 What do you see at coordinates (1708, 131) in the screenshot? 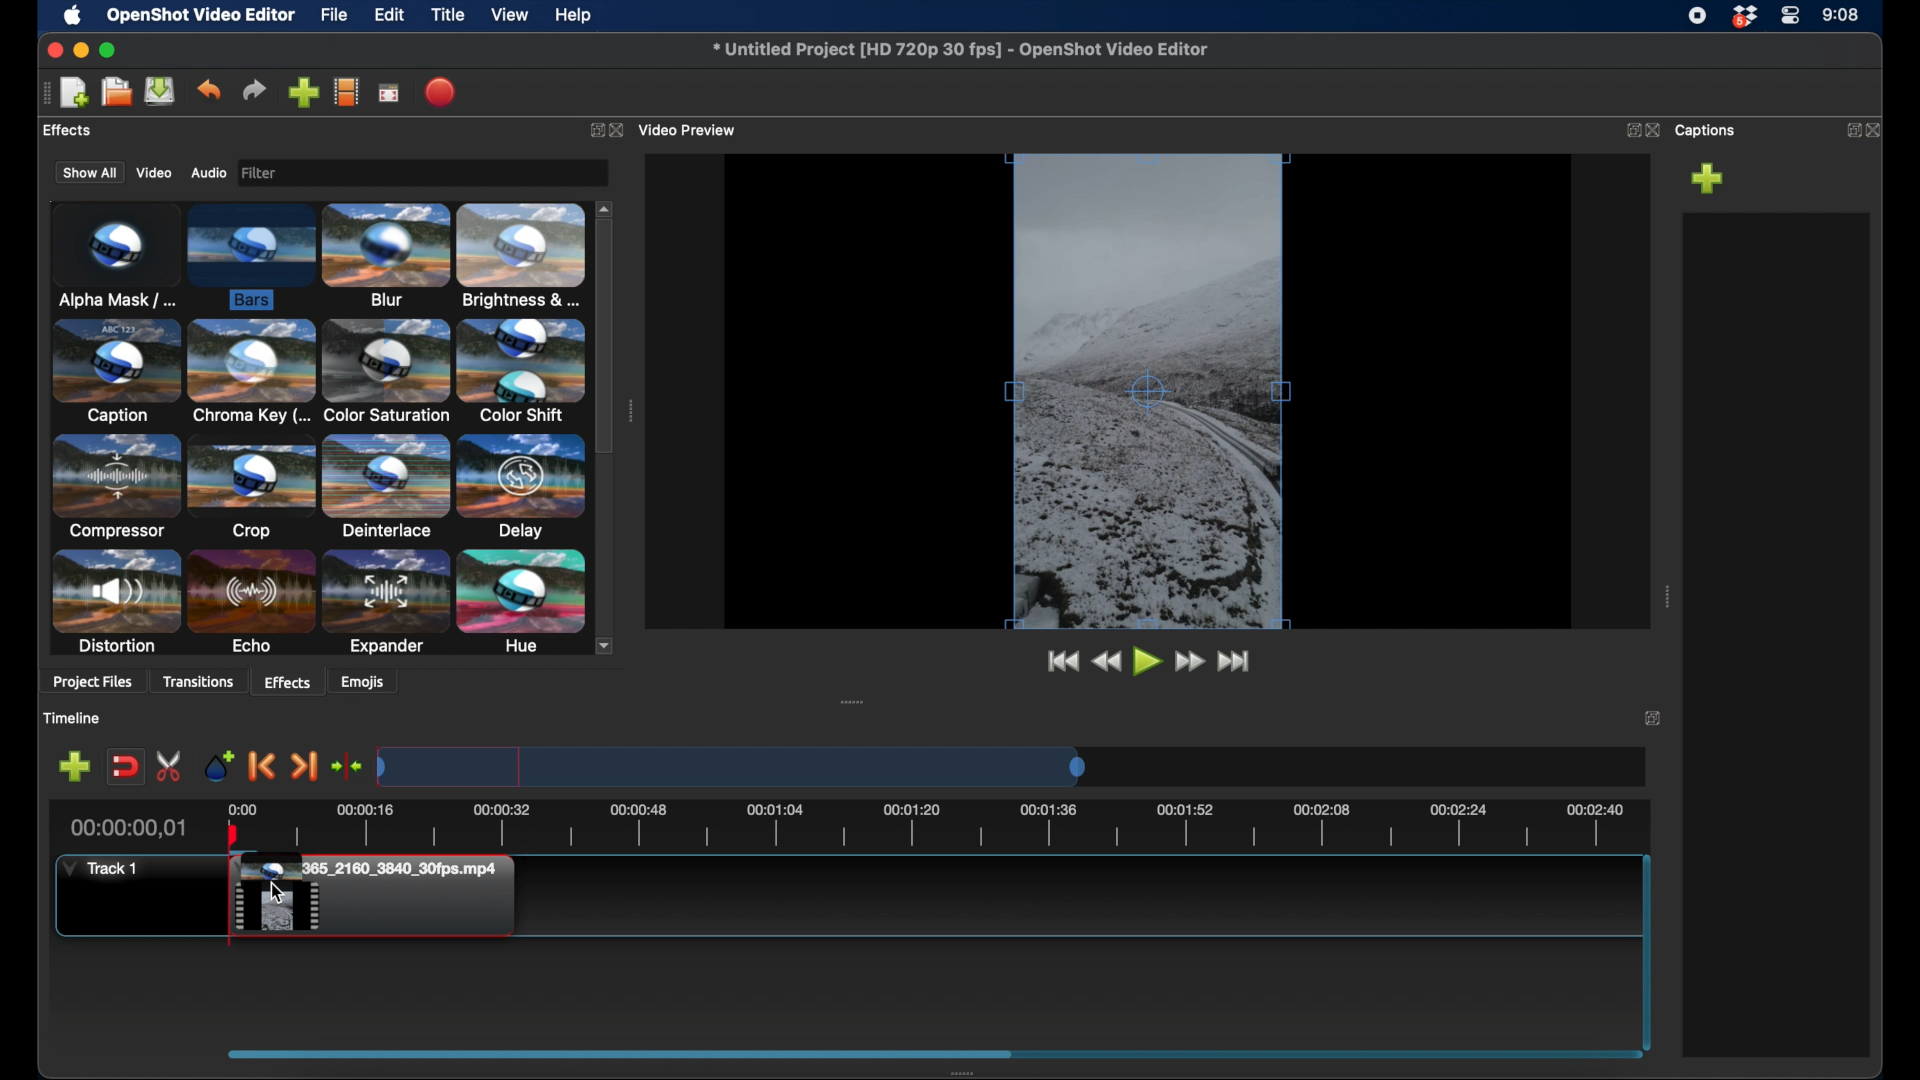
I see `captions` at bounding box center [1708, 131].